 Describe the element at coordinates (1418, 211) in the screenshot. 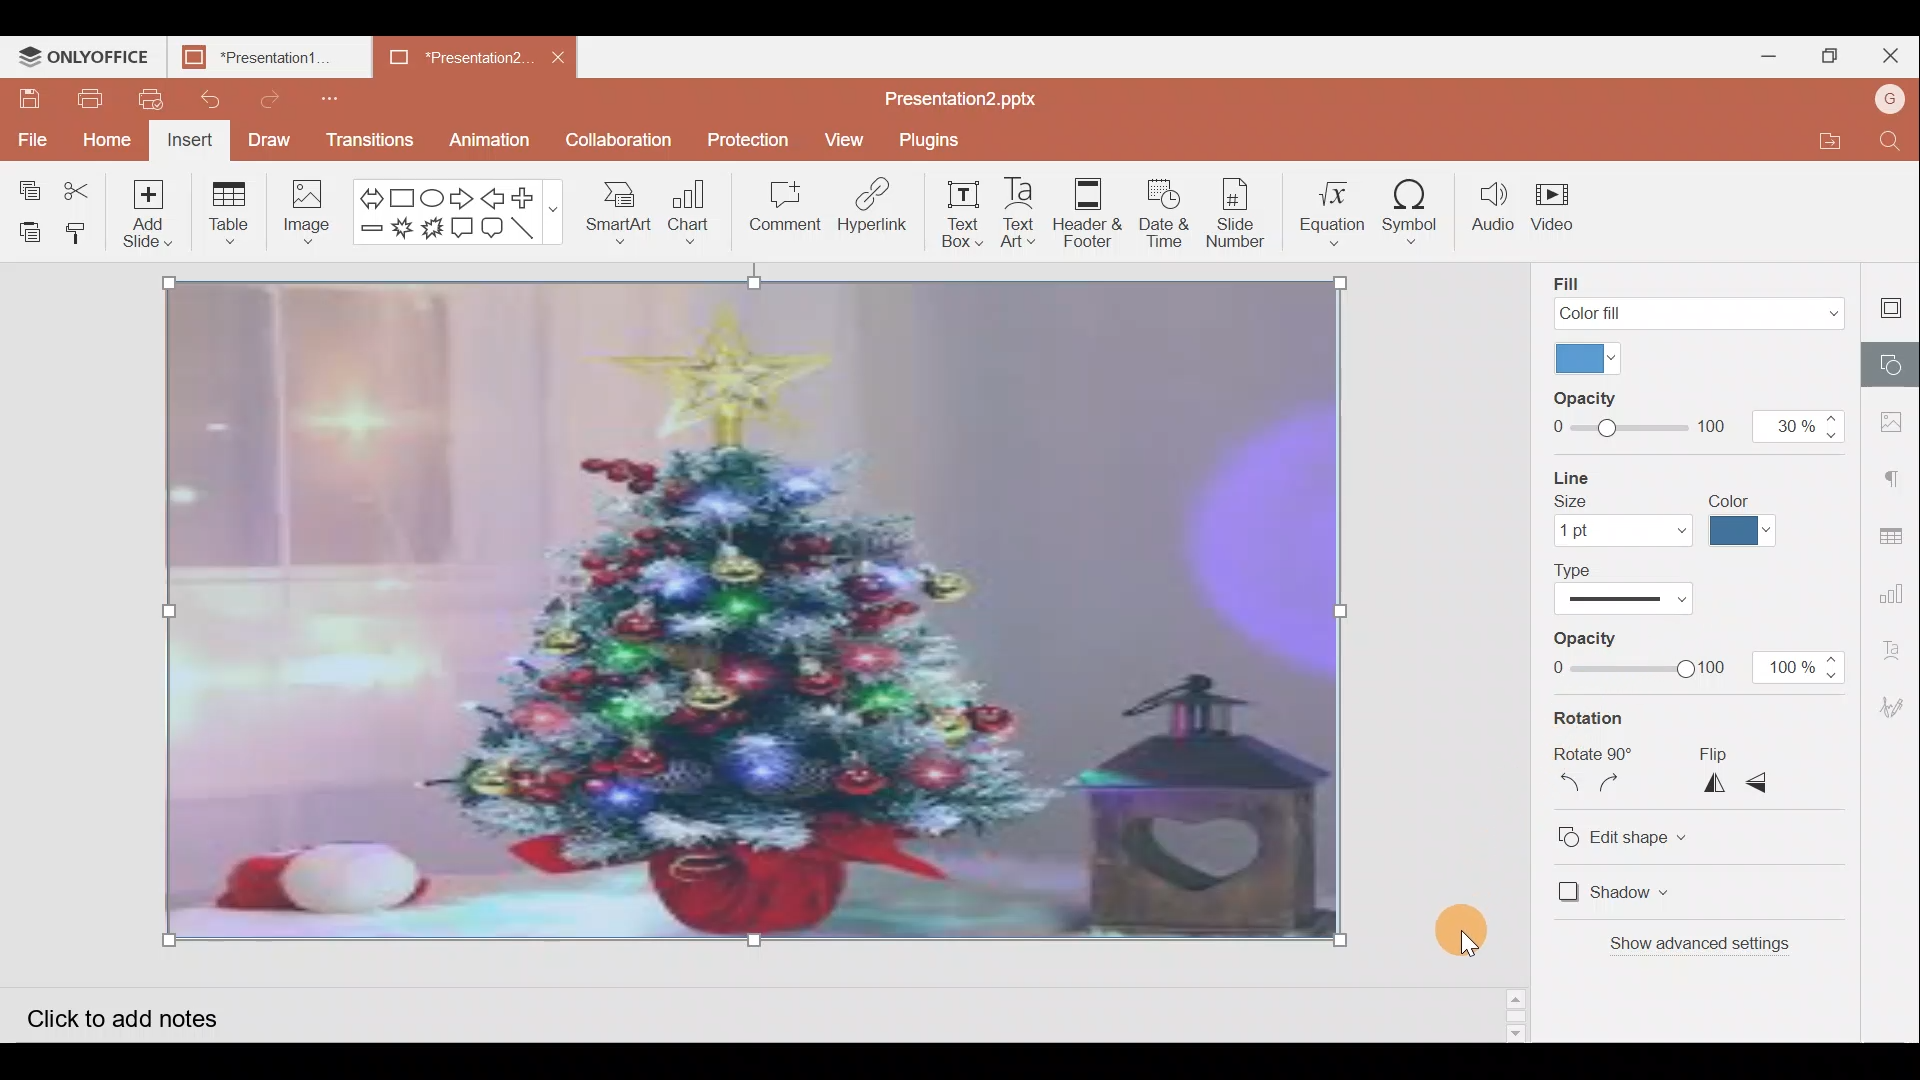

I see `Symbol` at that location.